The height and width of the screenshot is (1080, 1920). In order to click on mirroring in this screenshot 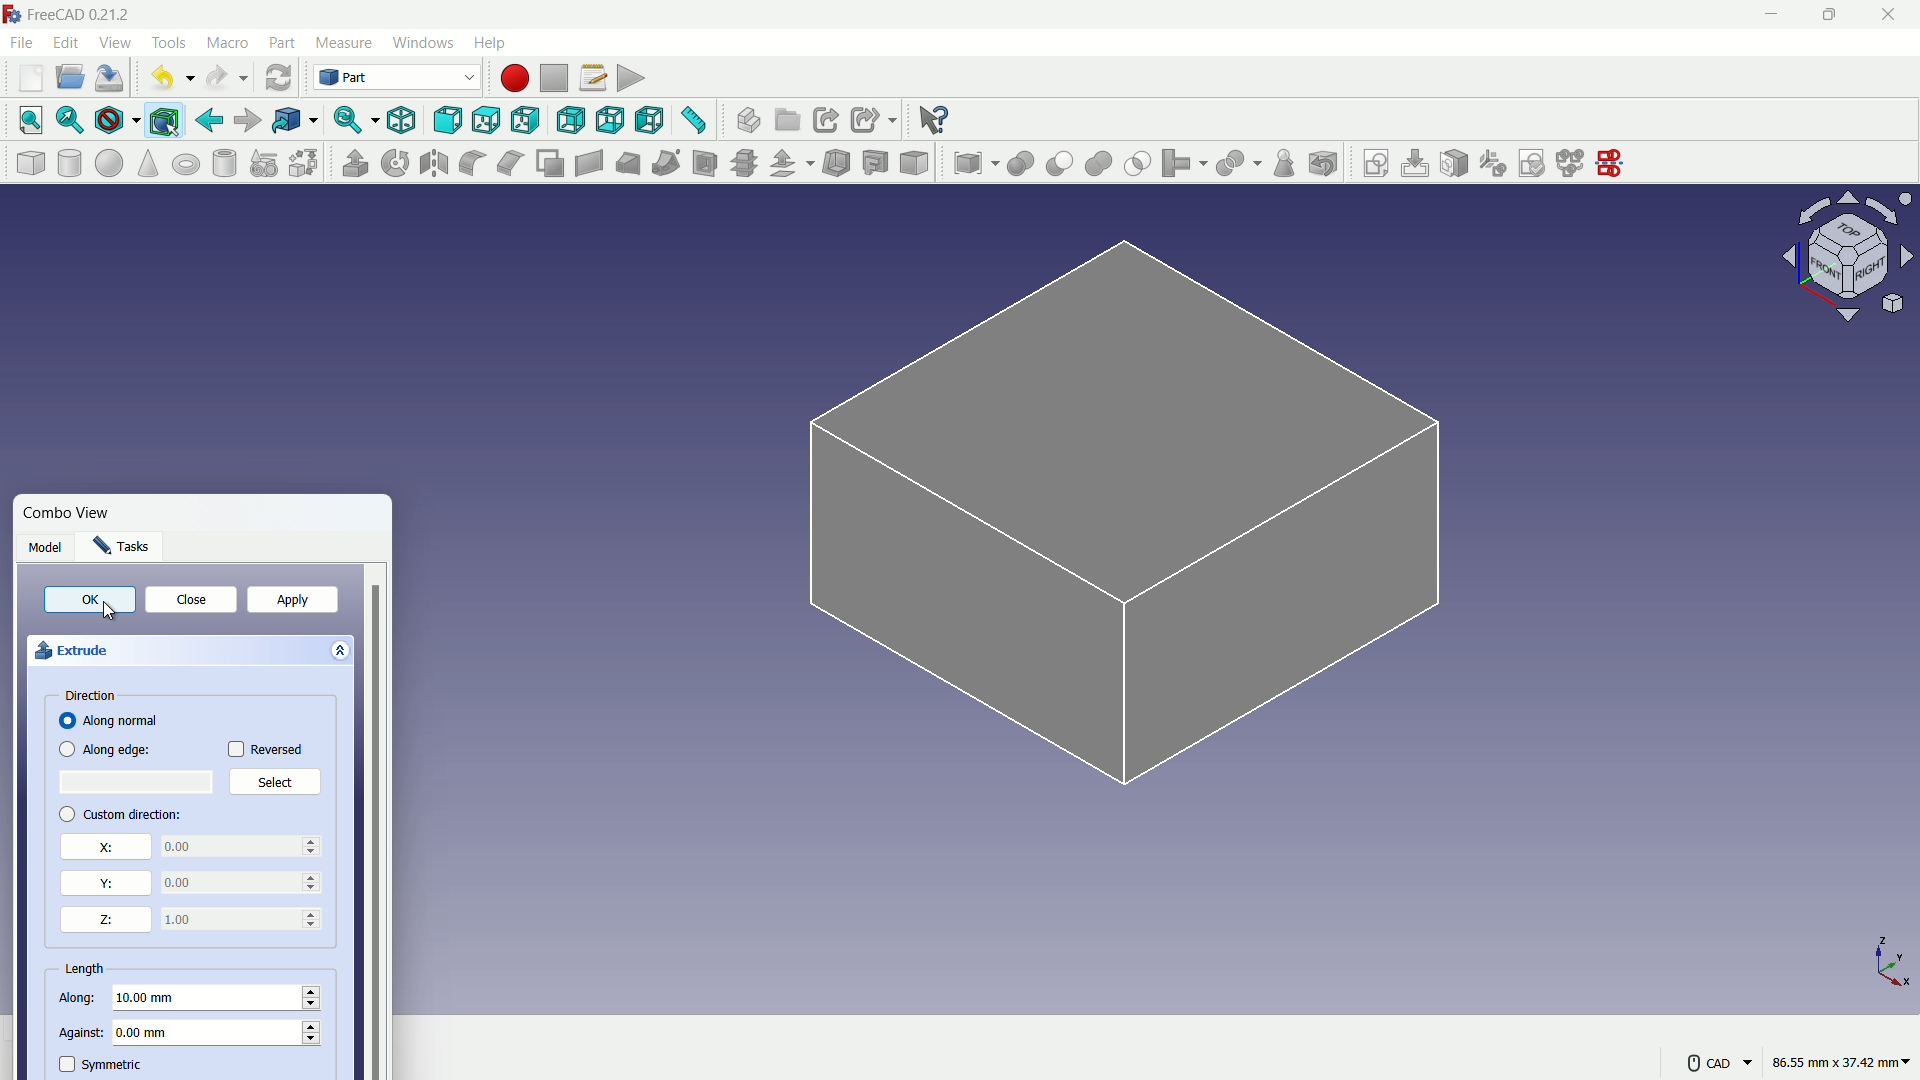, I will do `click(435, 163)`.